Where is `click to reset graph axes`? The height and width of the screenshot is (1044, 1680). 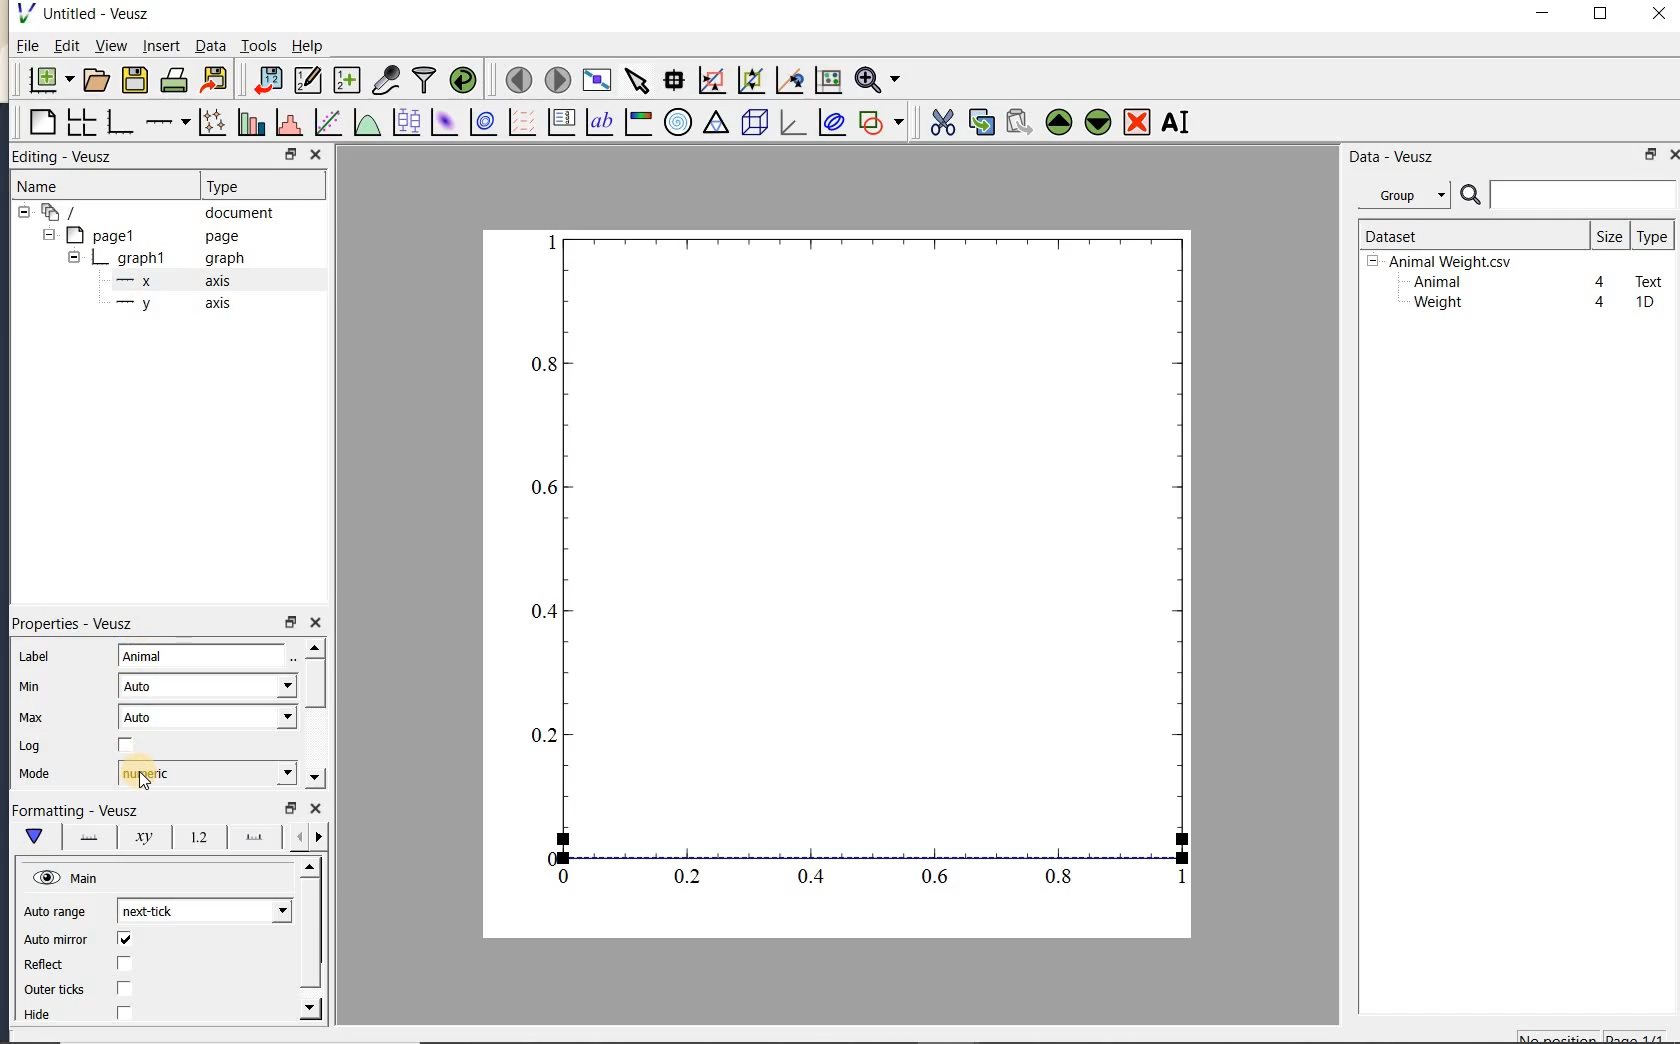 click to reset graph axes is located at coordinates (828, 81).